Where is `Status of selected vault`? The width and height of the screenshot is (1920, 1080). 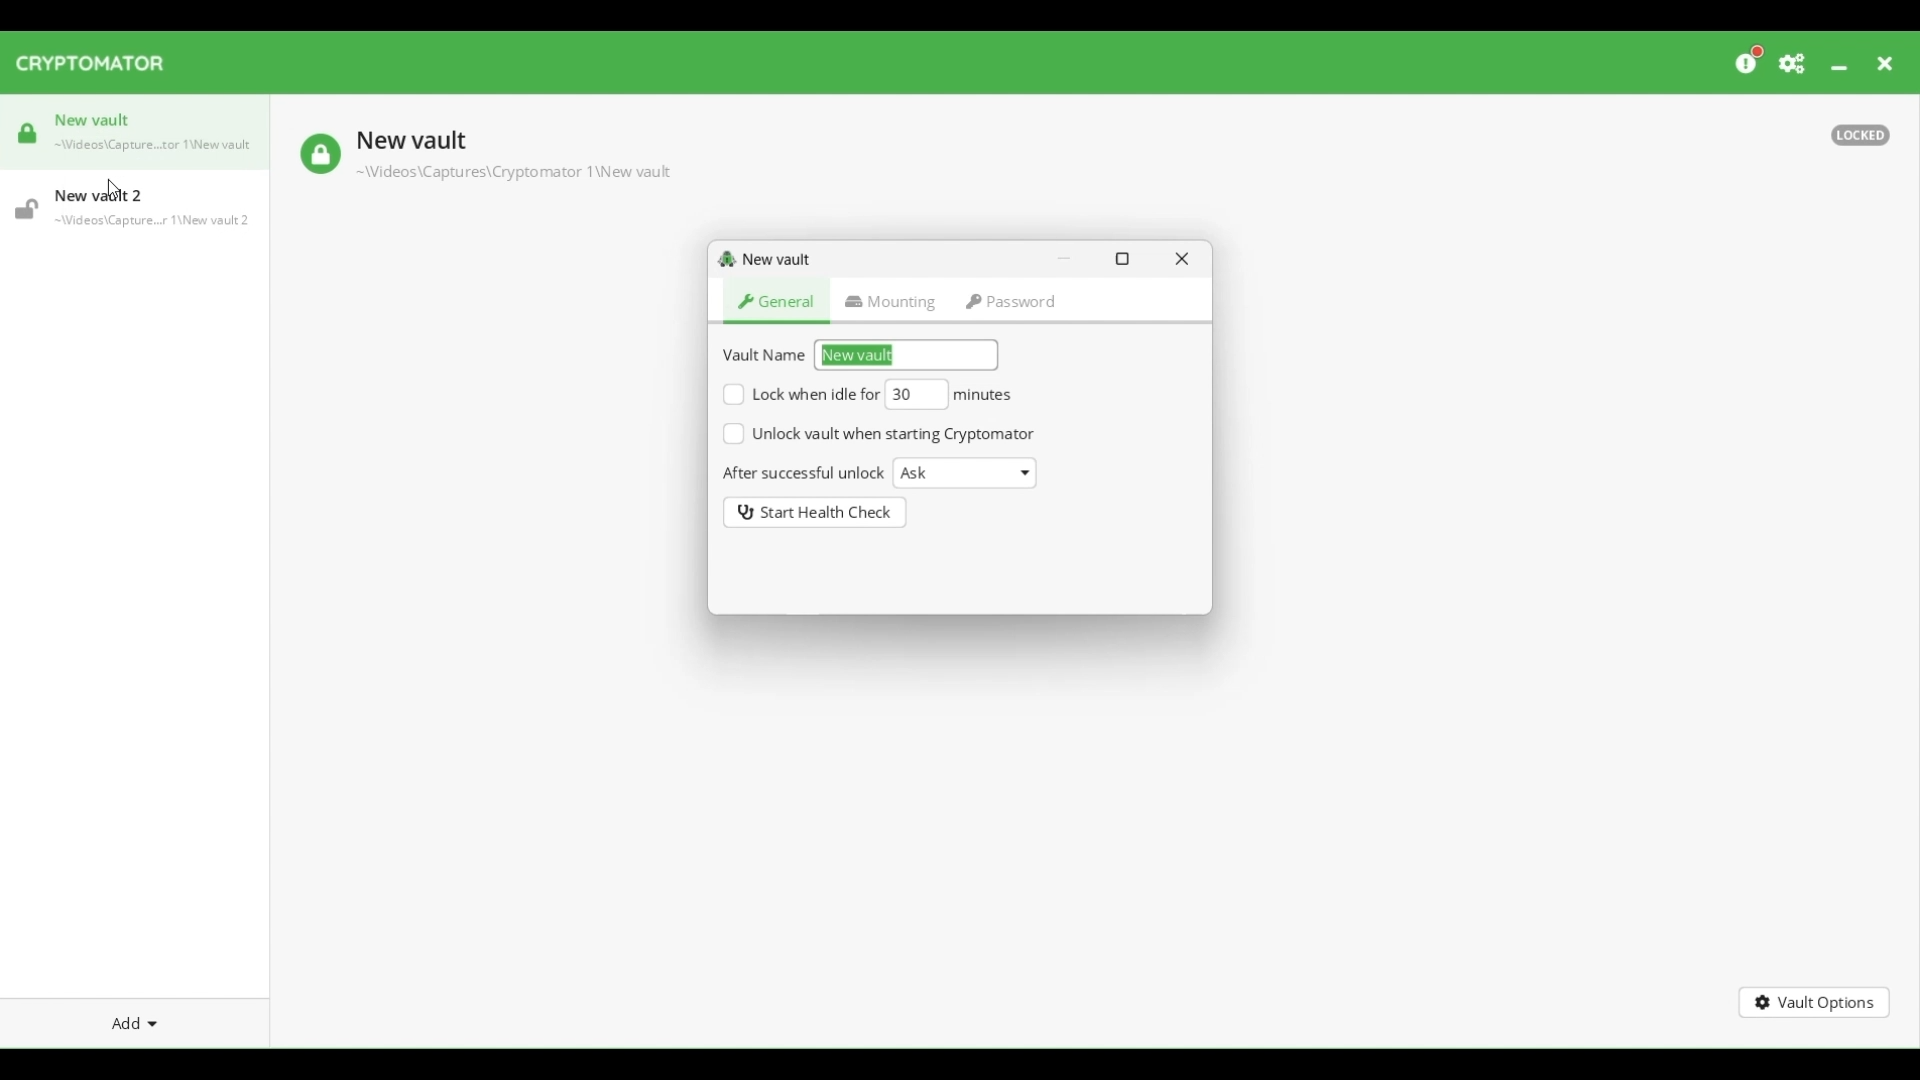 Status of selected vault is located at coordinates (1859, 136).